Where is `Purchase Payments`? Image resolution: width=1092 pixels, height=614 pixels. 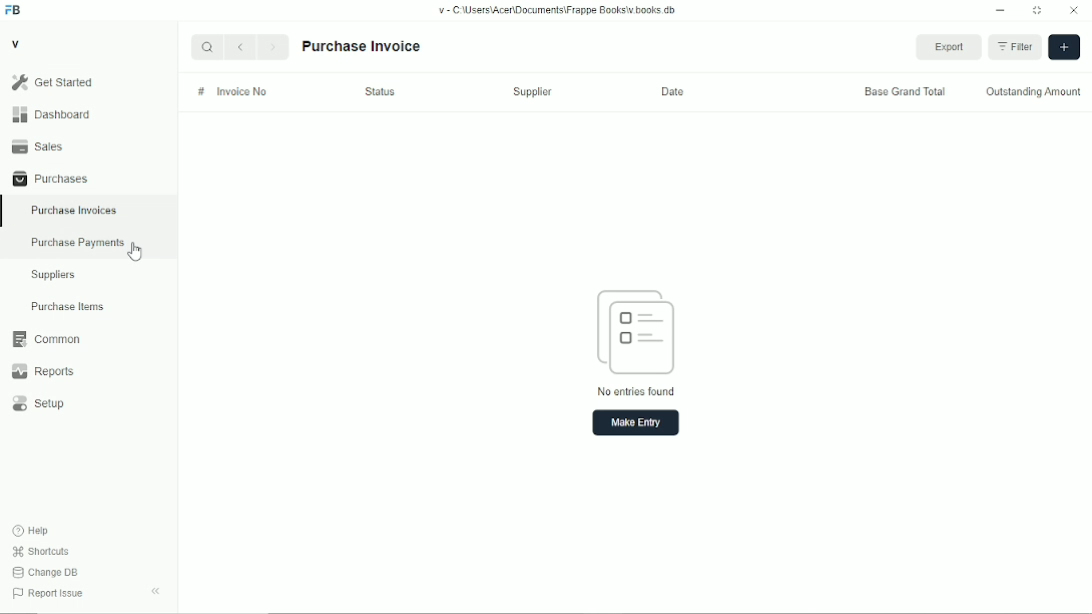 Purchase Payments is located at coordinates (89, 244).